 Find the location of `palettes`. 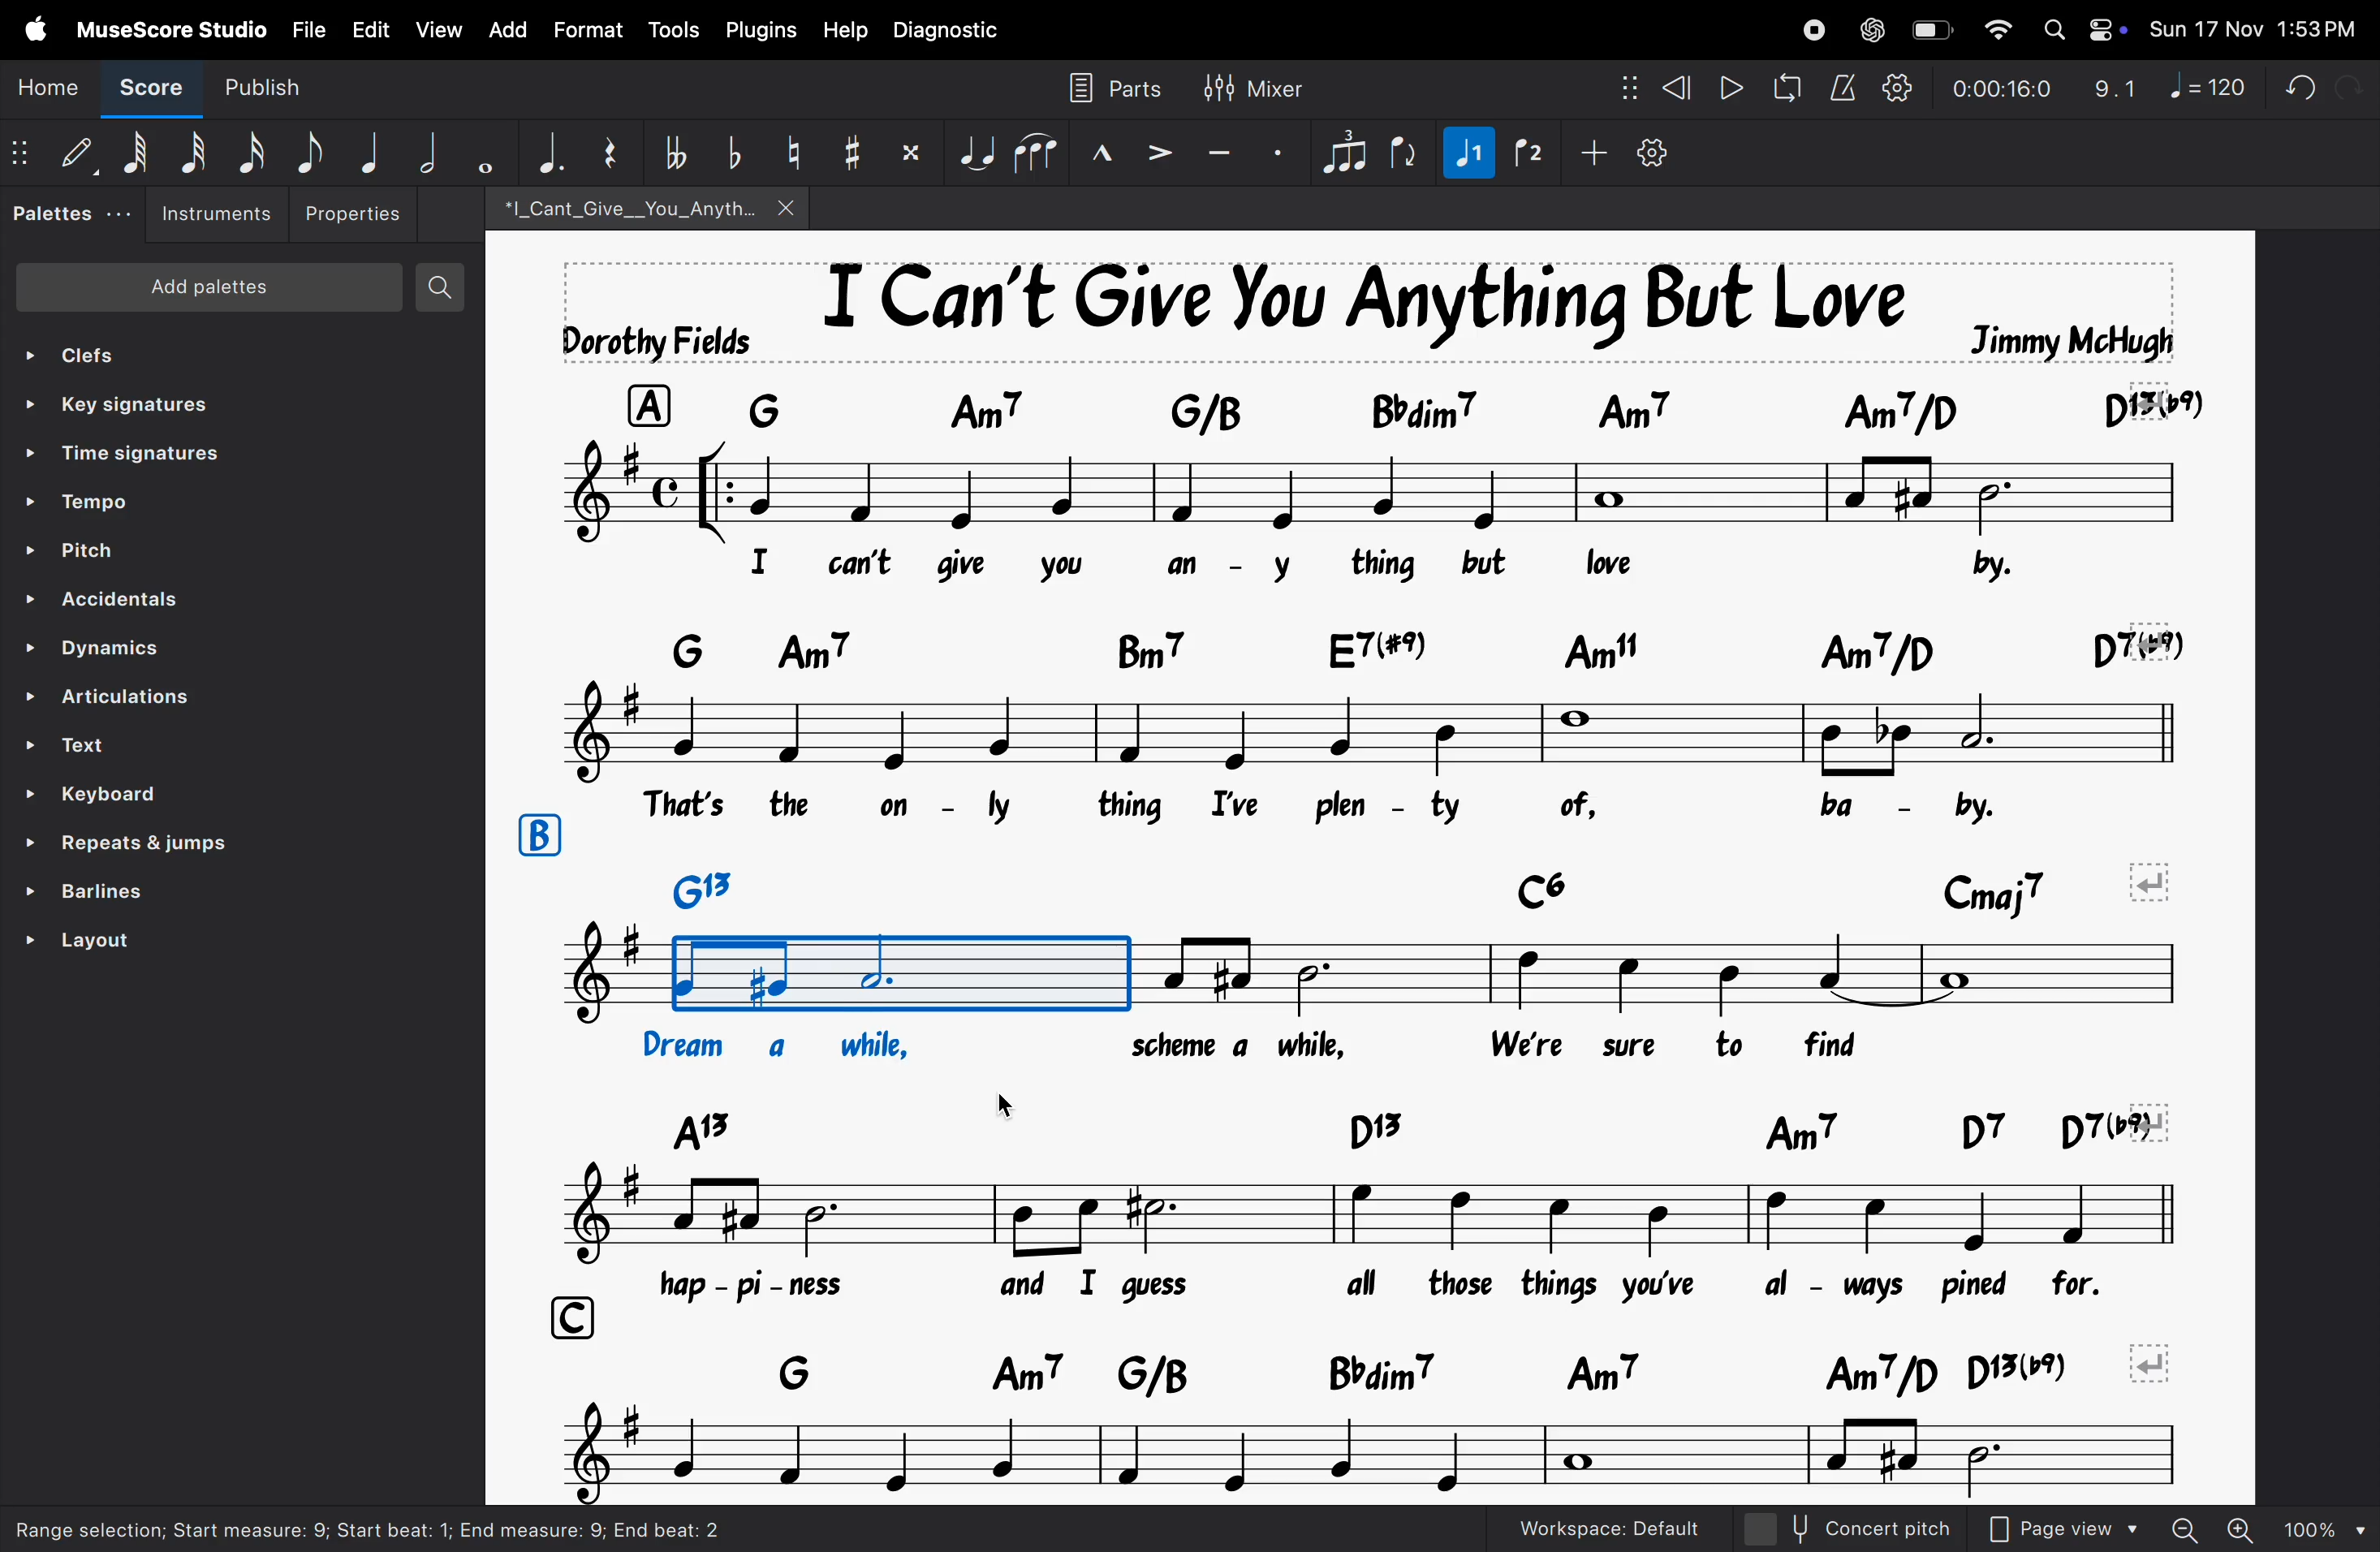

palettes is located at coordinates (64, 217).